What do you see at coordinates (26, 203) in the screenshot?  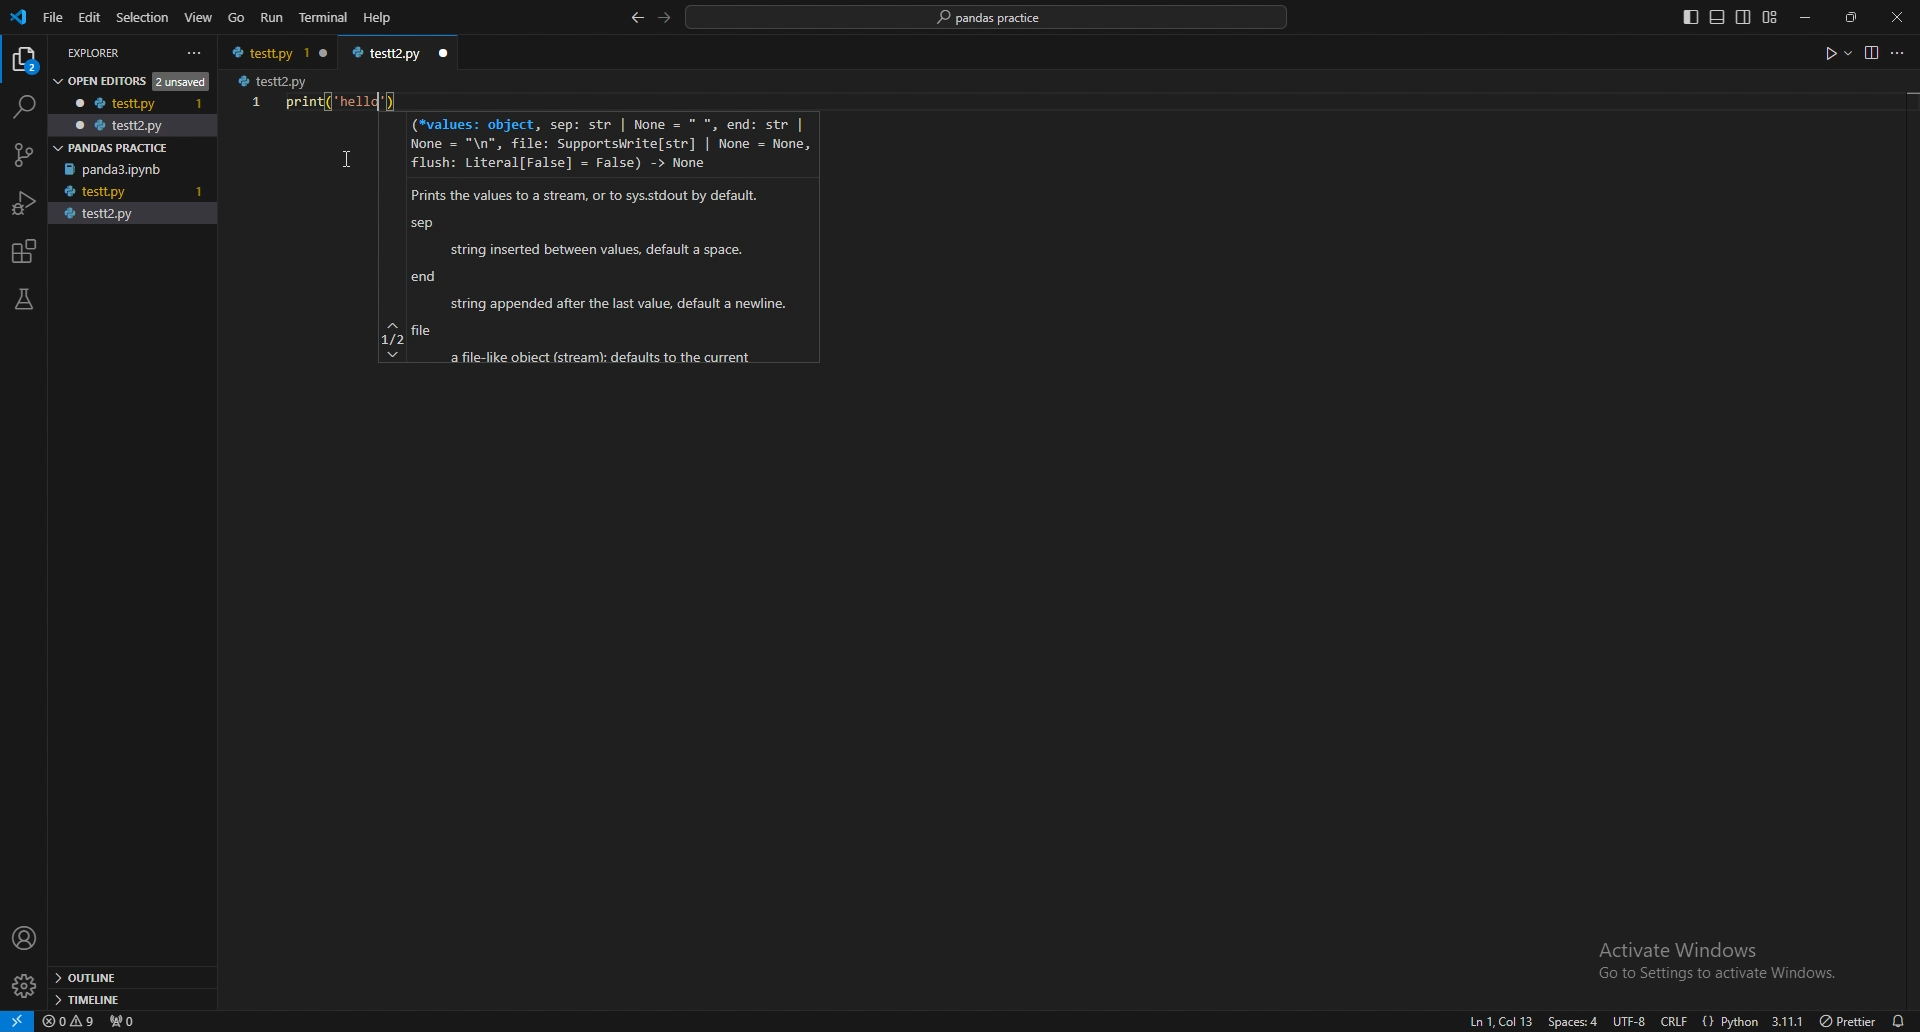 I see `run and debug` at bounding box center [26, 203].